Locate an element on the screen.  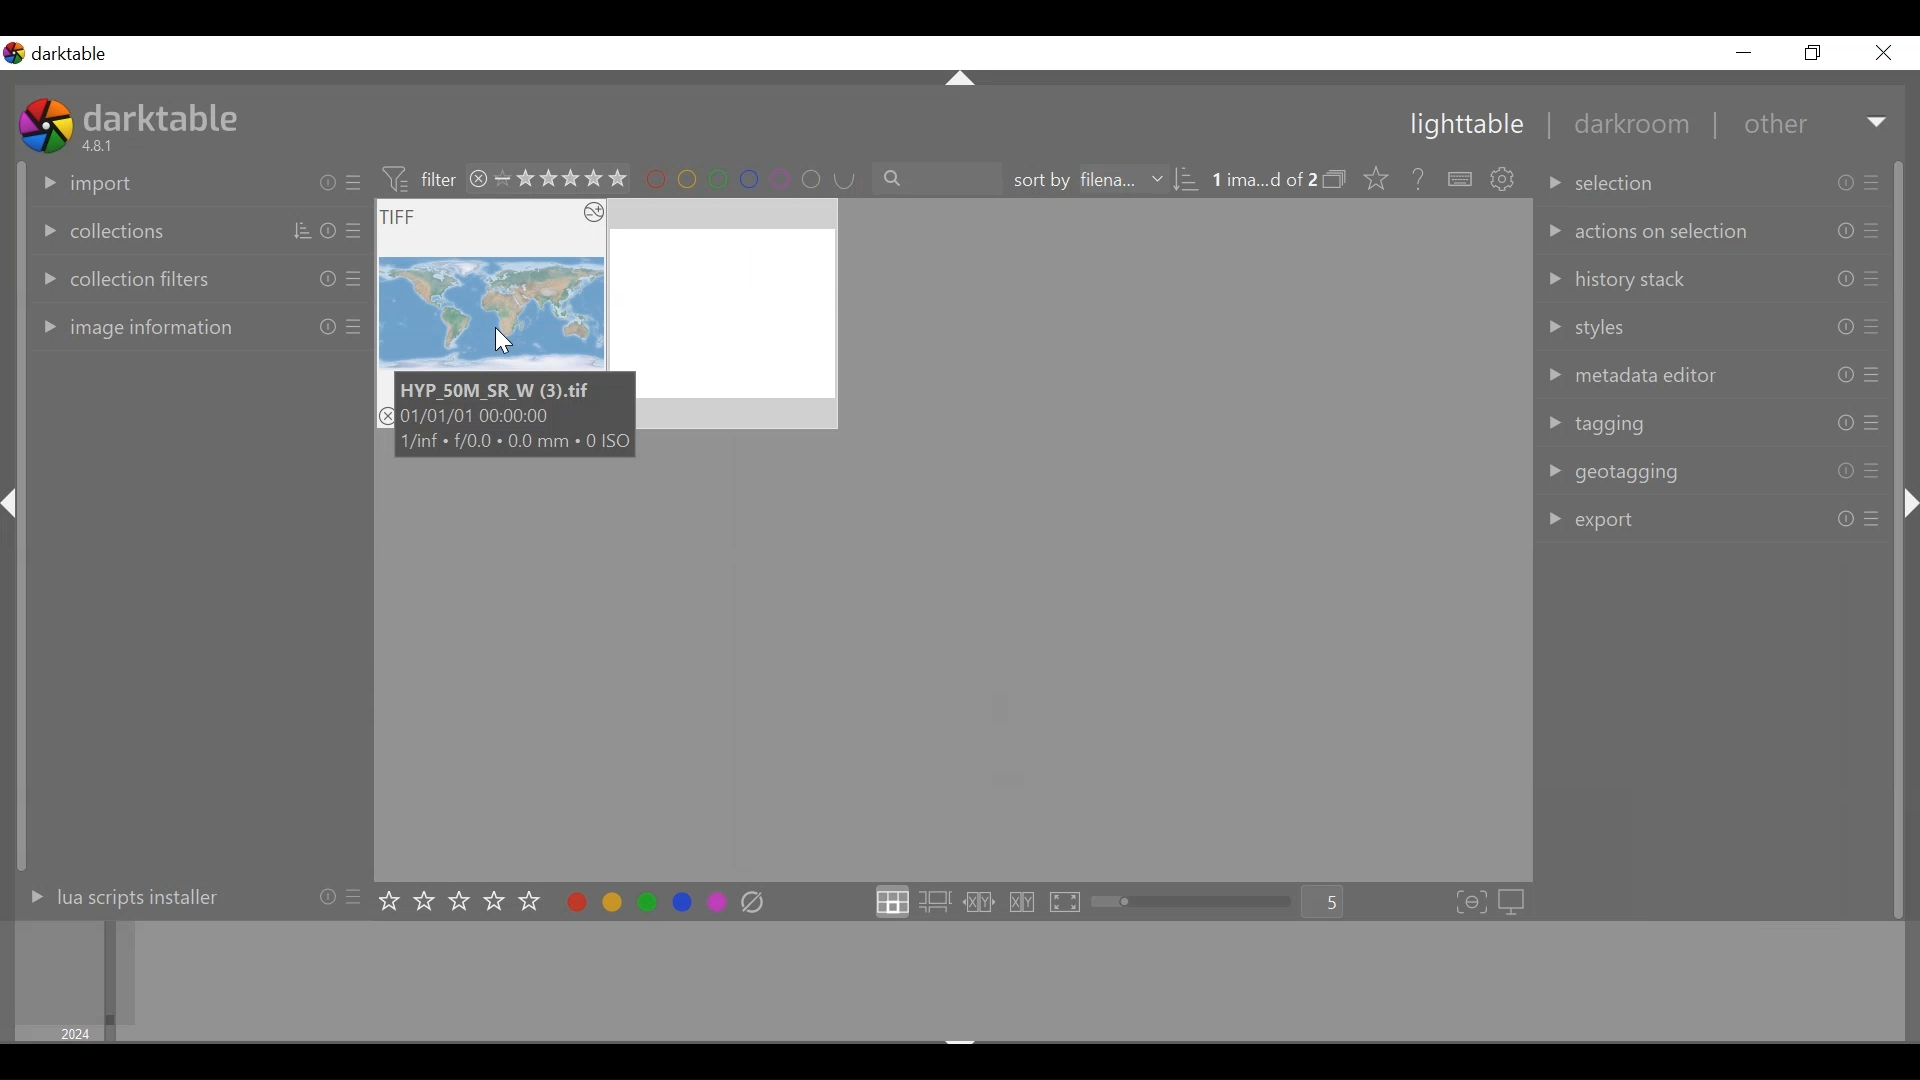
4.8.1 is located at coordinates (101, 147).